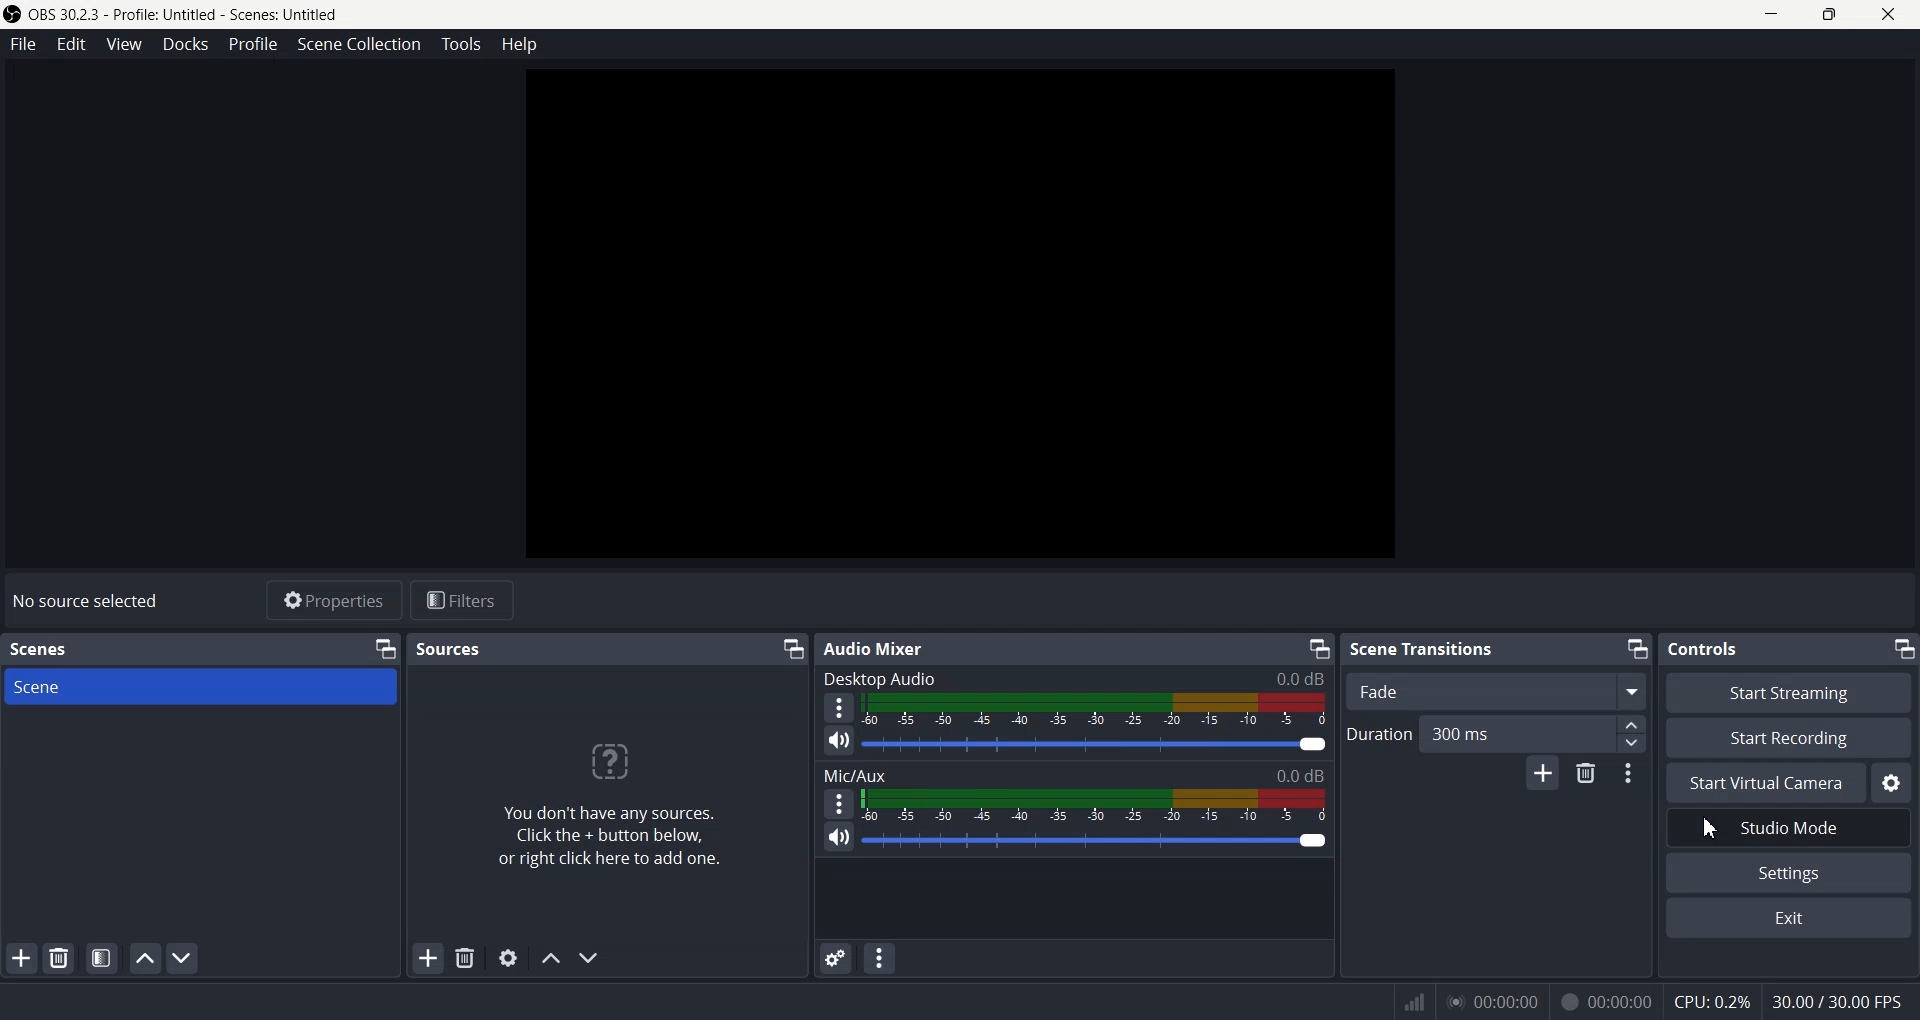 This screenshot has height=1020, width=1920. I want to click on Scene collection, so click(360, 44).